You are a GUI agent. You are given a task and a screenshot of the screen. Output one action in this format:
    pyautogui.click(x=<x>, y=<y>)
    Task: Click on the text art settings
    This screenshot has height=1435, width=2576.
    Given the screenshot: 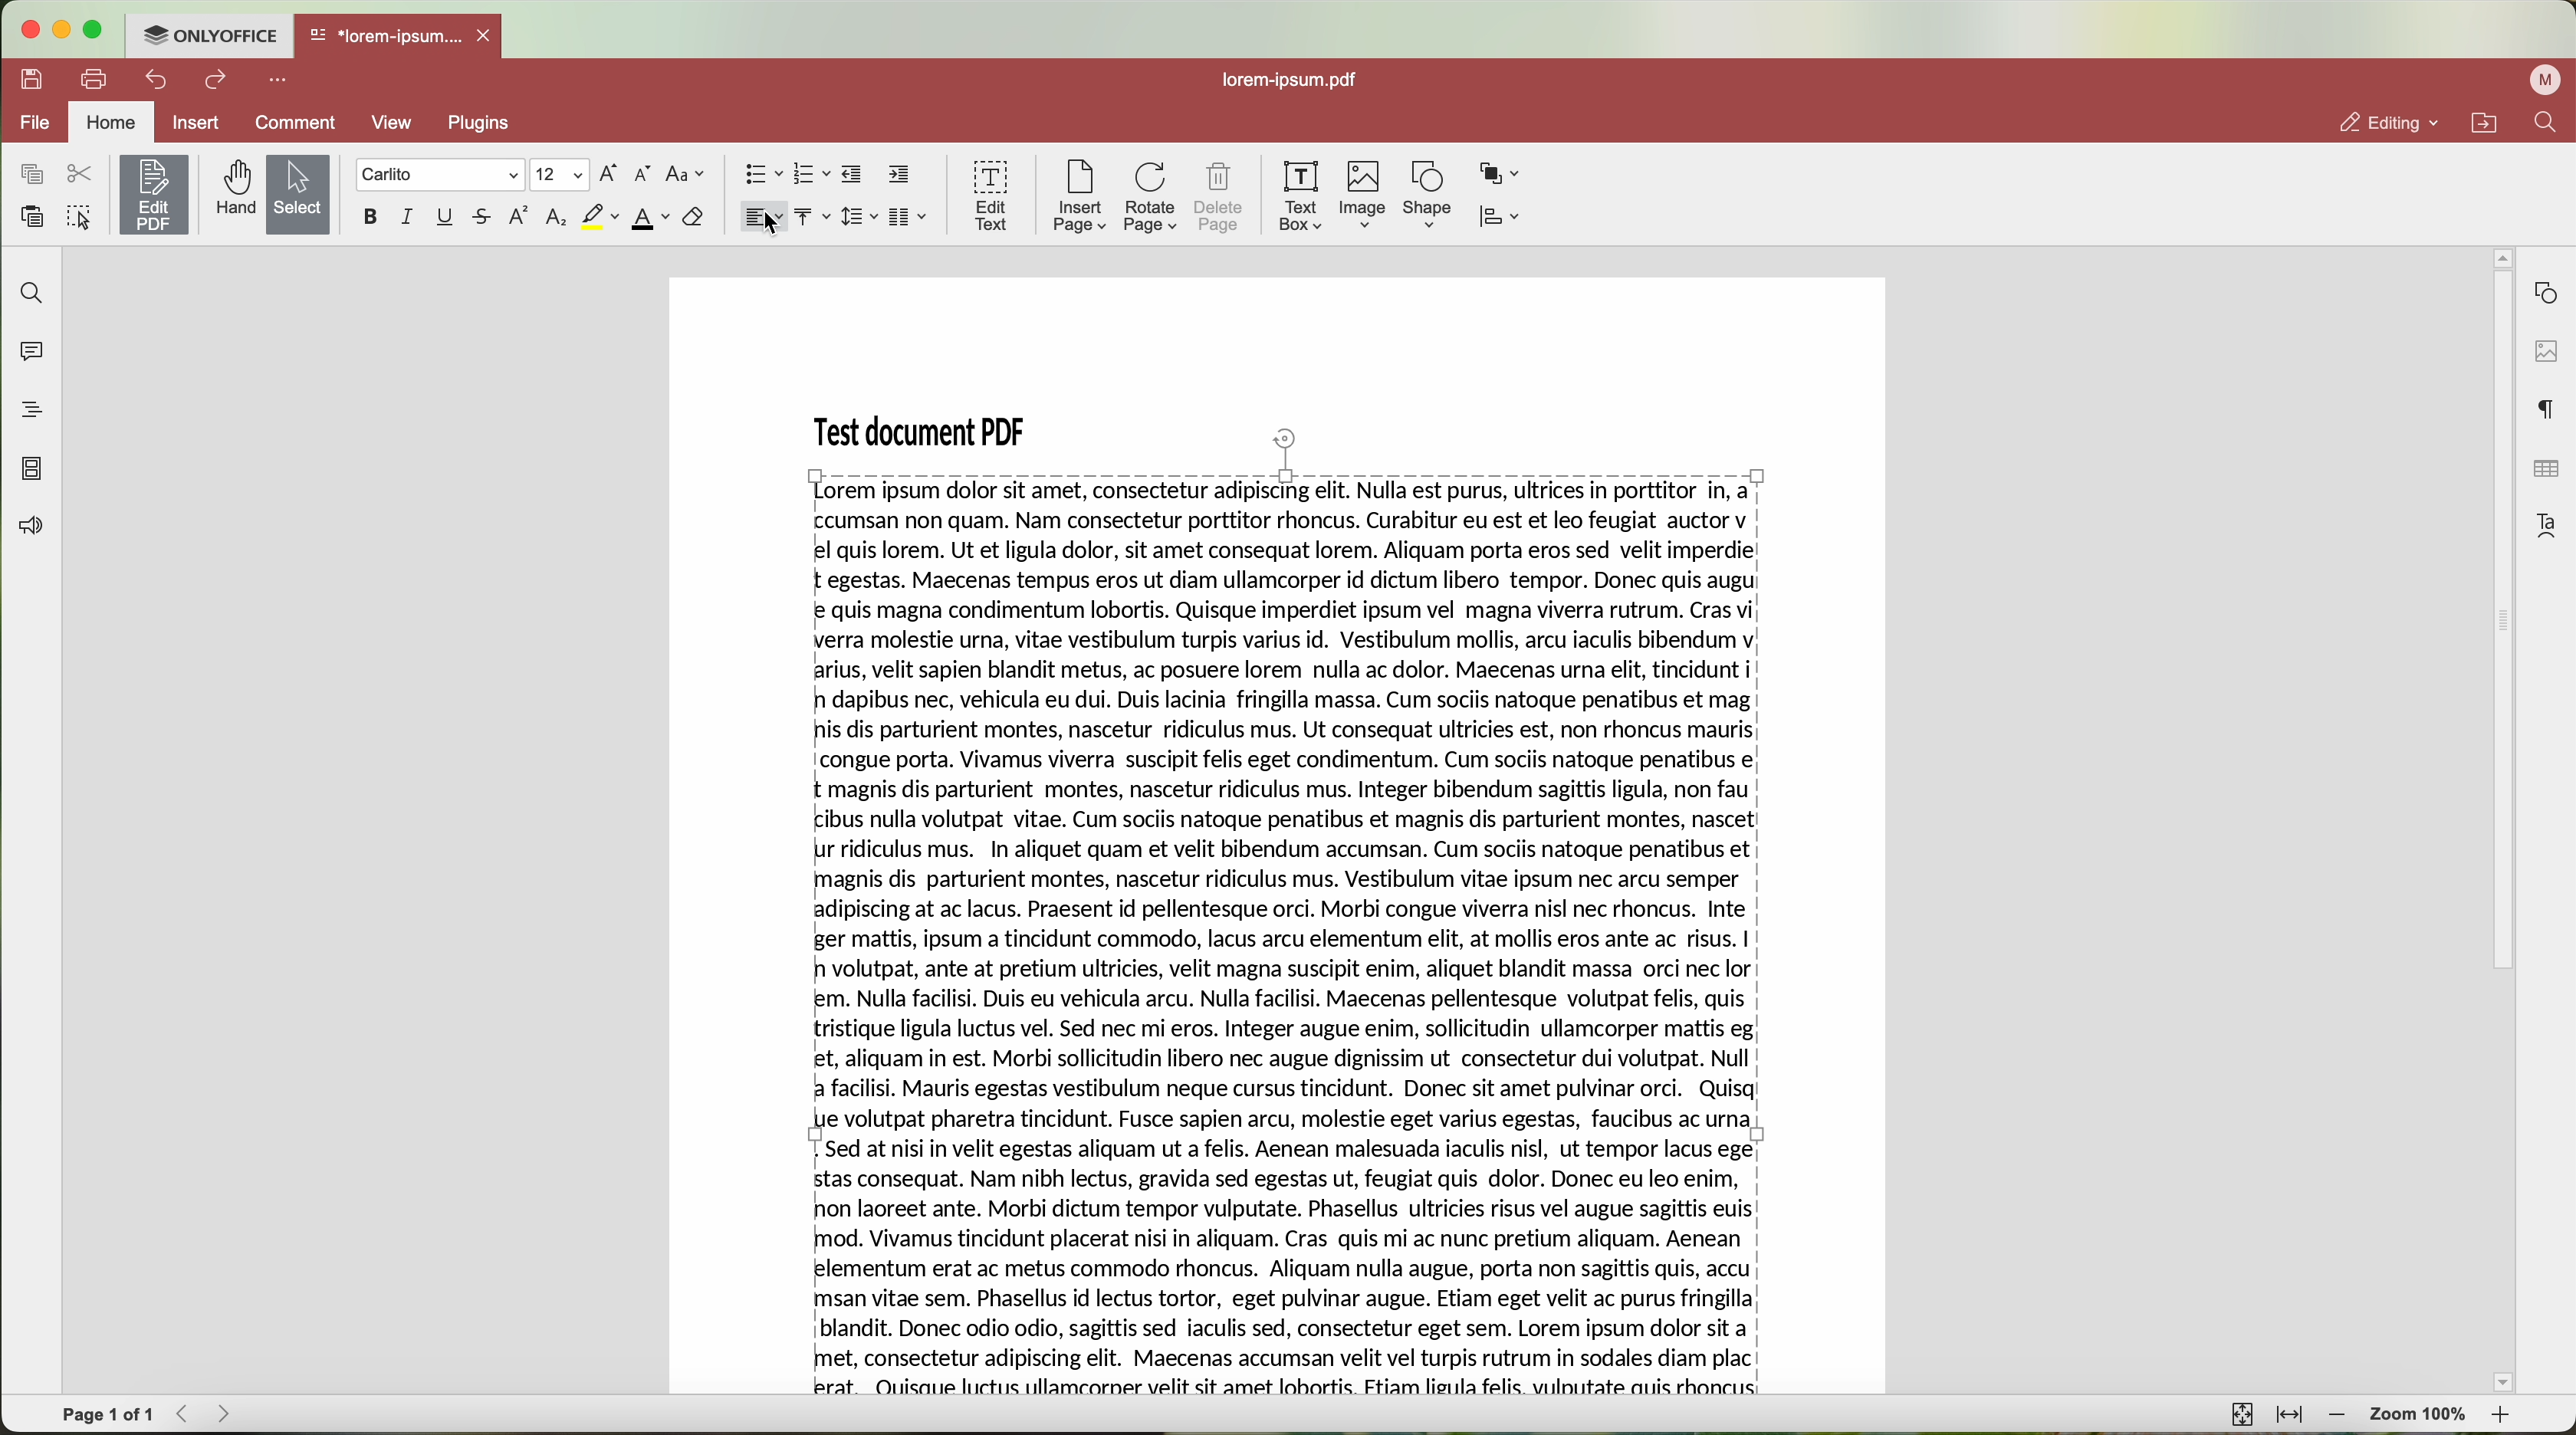 What is the action you would take?
    pyautogui.click(x=2544, y=526)
    